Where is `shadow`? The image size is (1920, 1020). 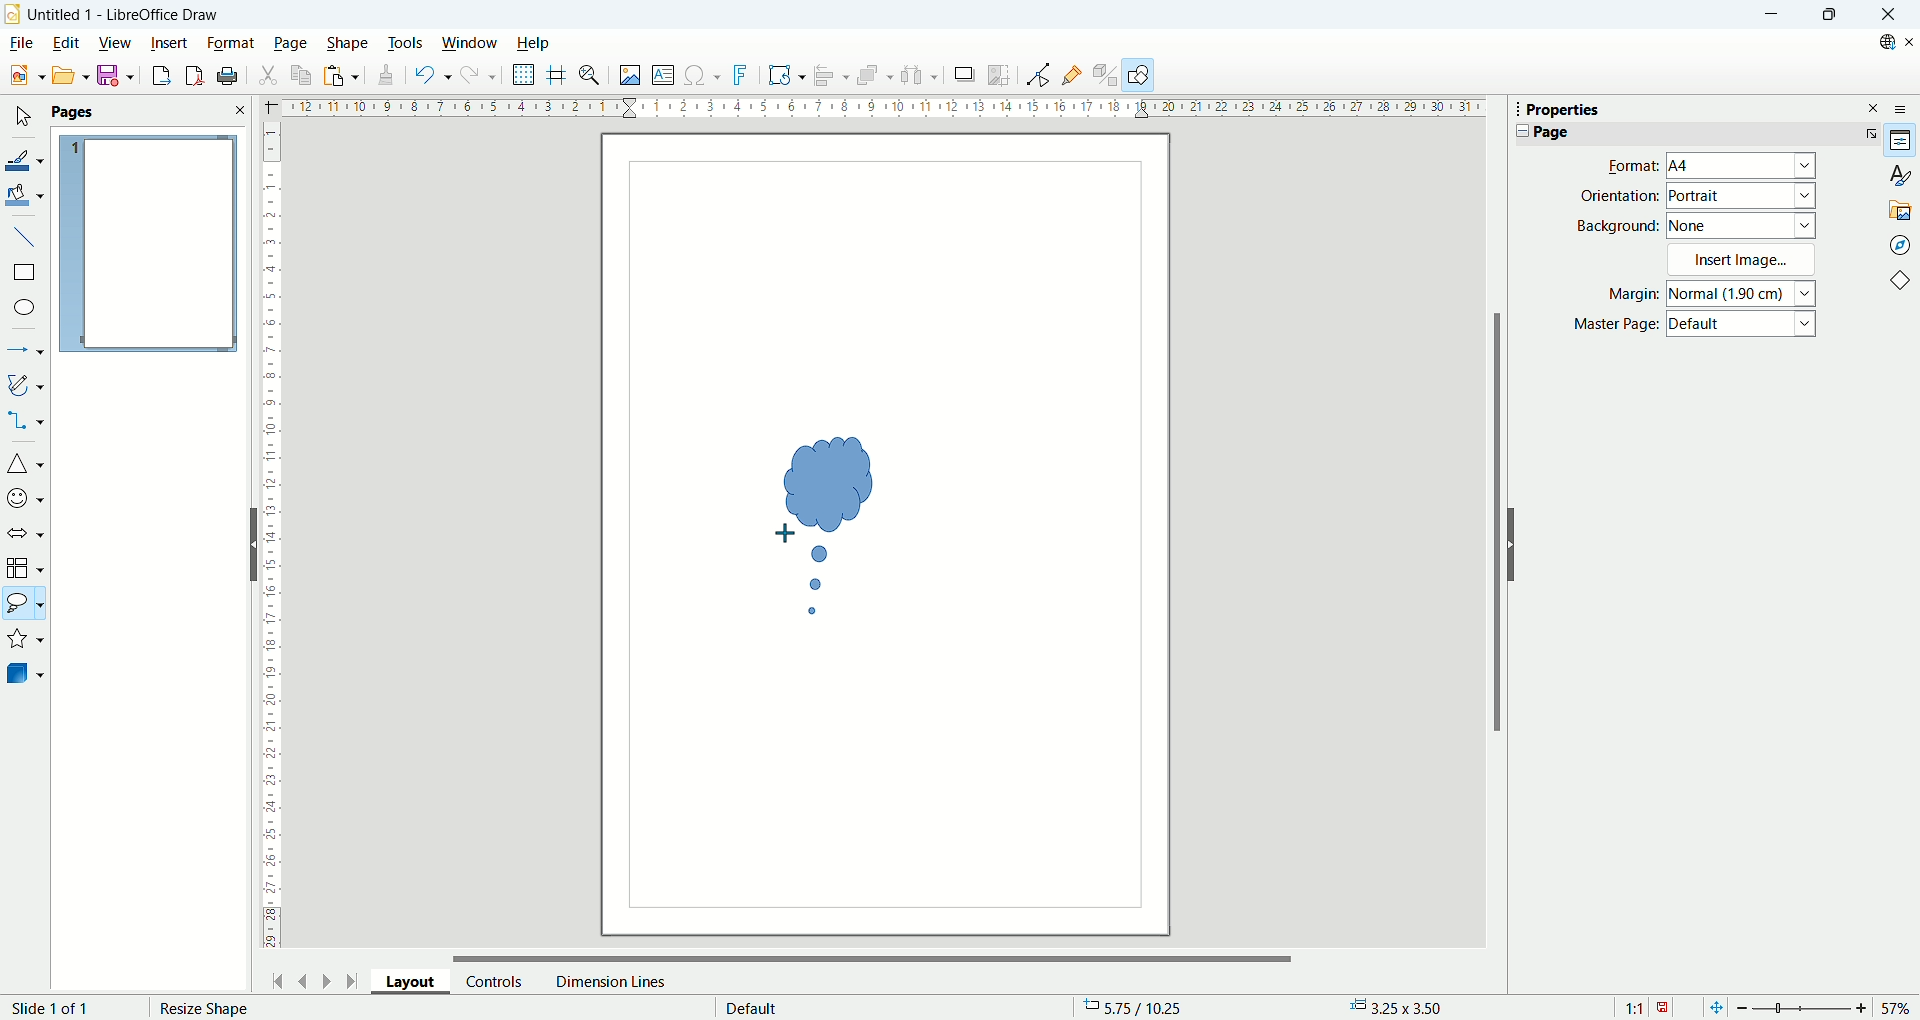 shadow is located at coordinates (964, 75).